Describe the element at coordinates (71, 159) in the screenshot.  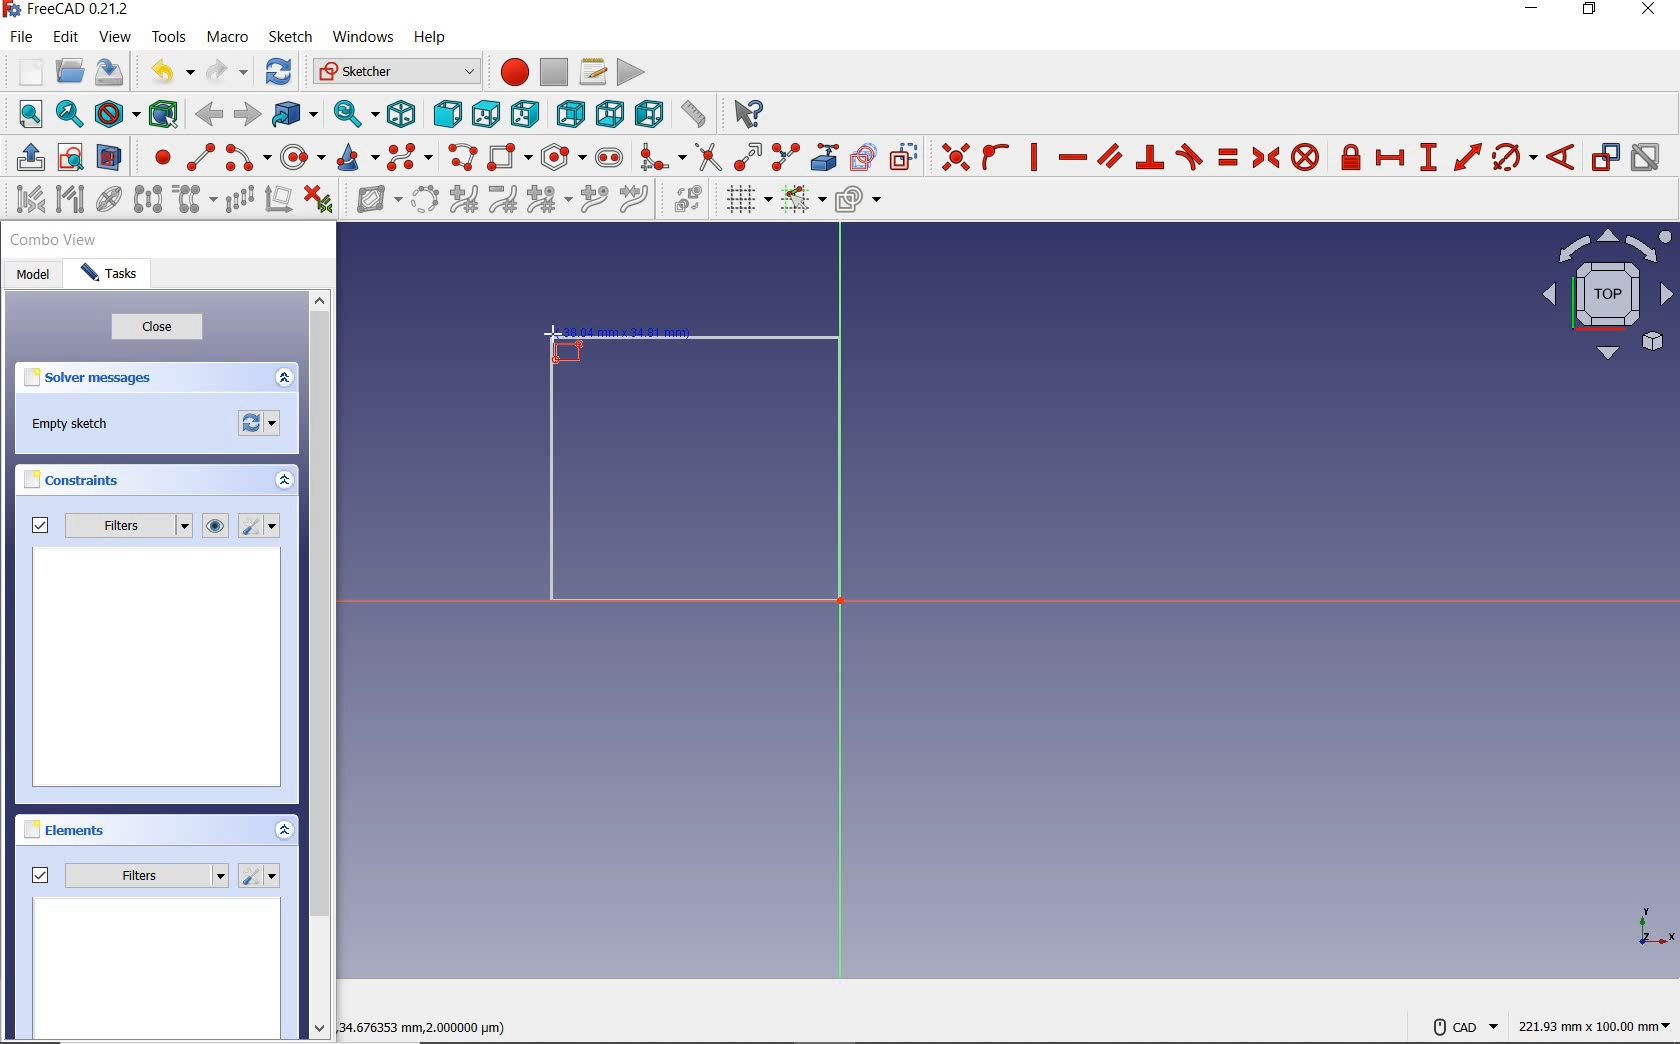
I see `view sketch` at that location.